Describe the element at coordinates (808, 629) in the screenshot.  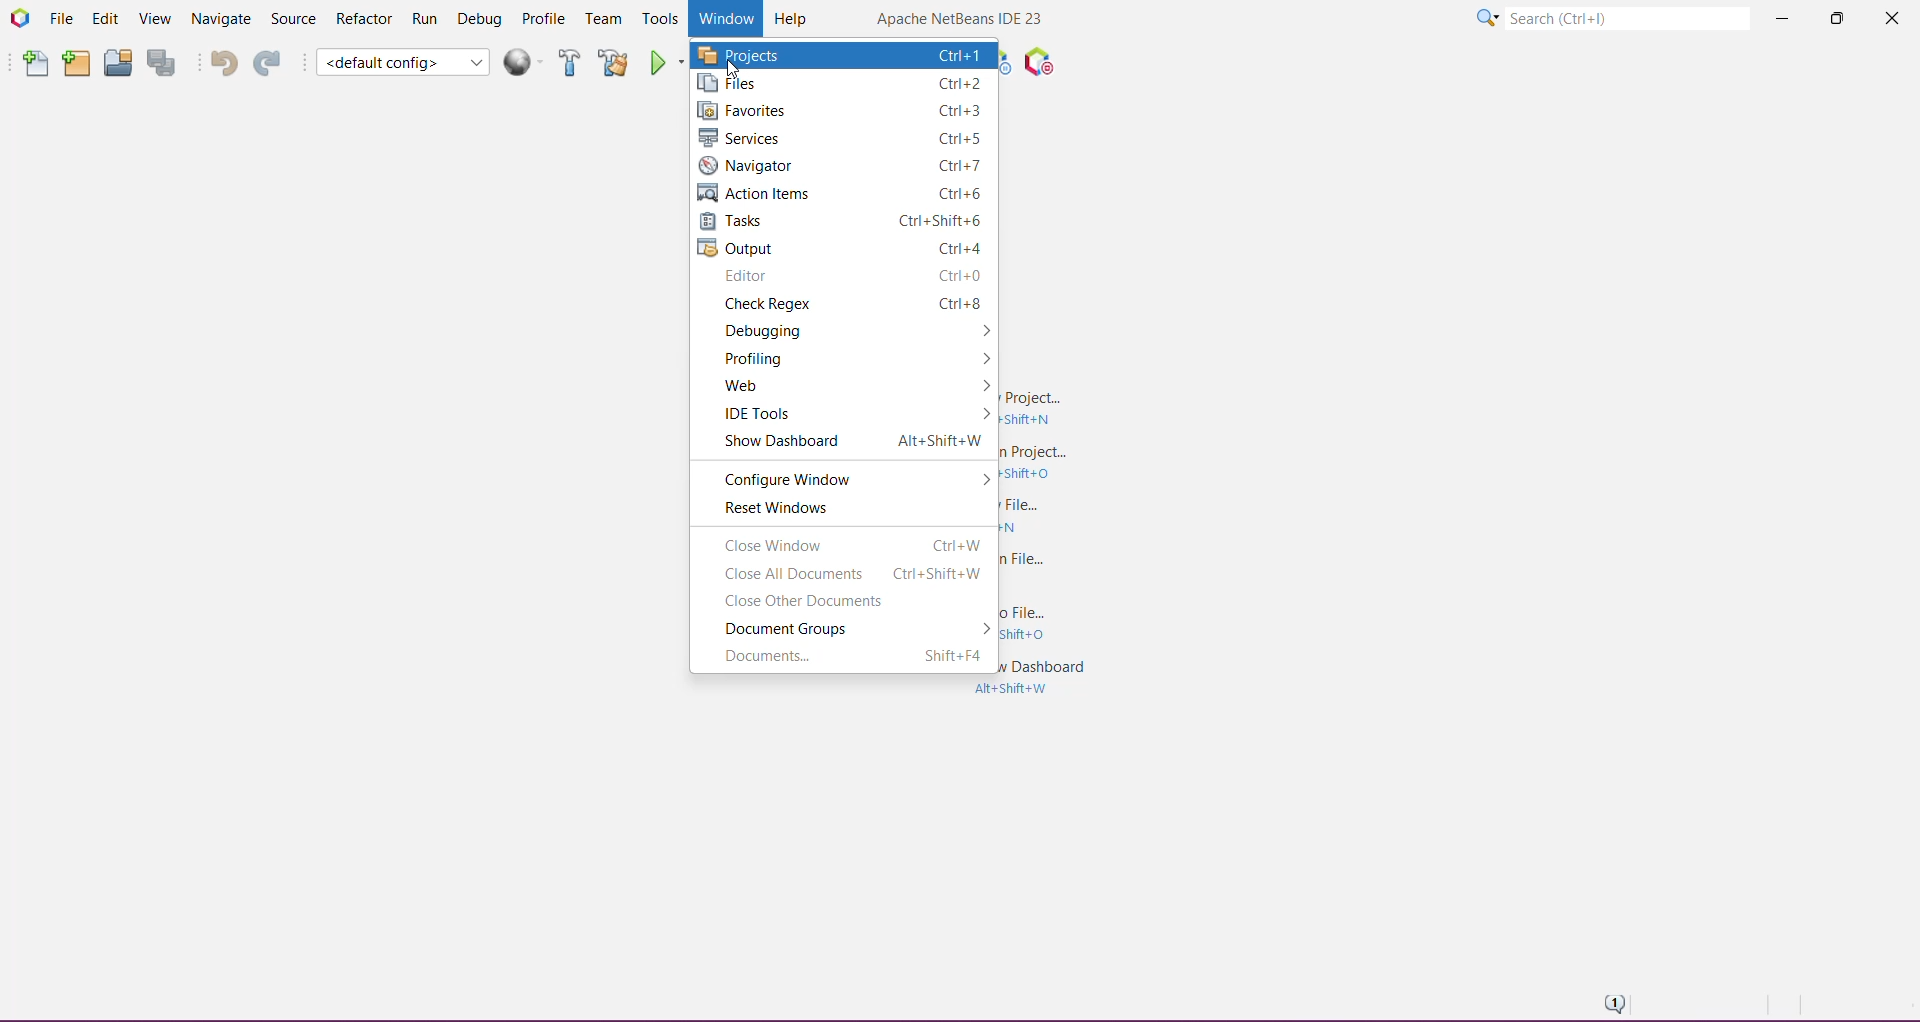
I see `Document Groups` at that location.